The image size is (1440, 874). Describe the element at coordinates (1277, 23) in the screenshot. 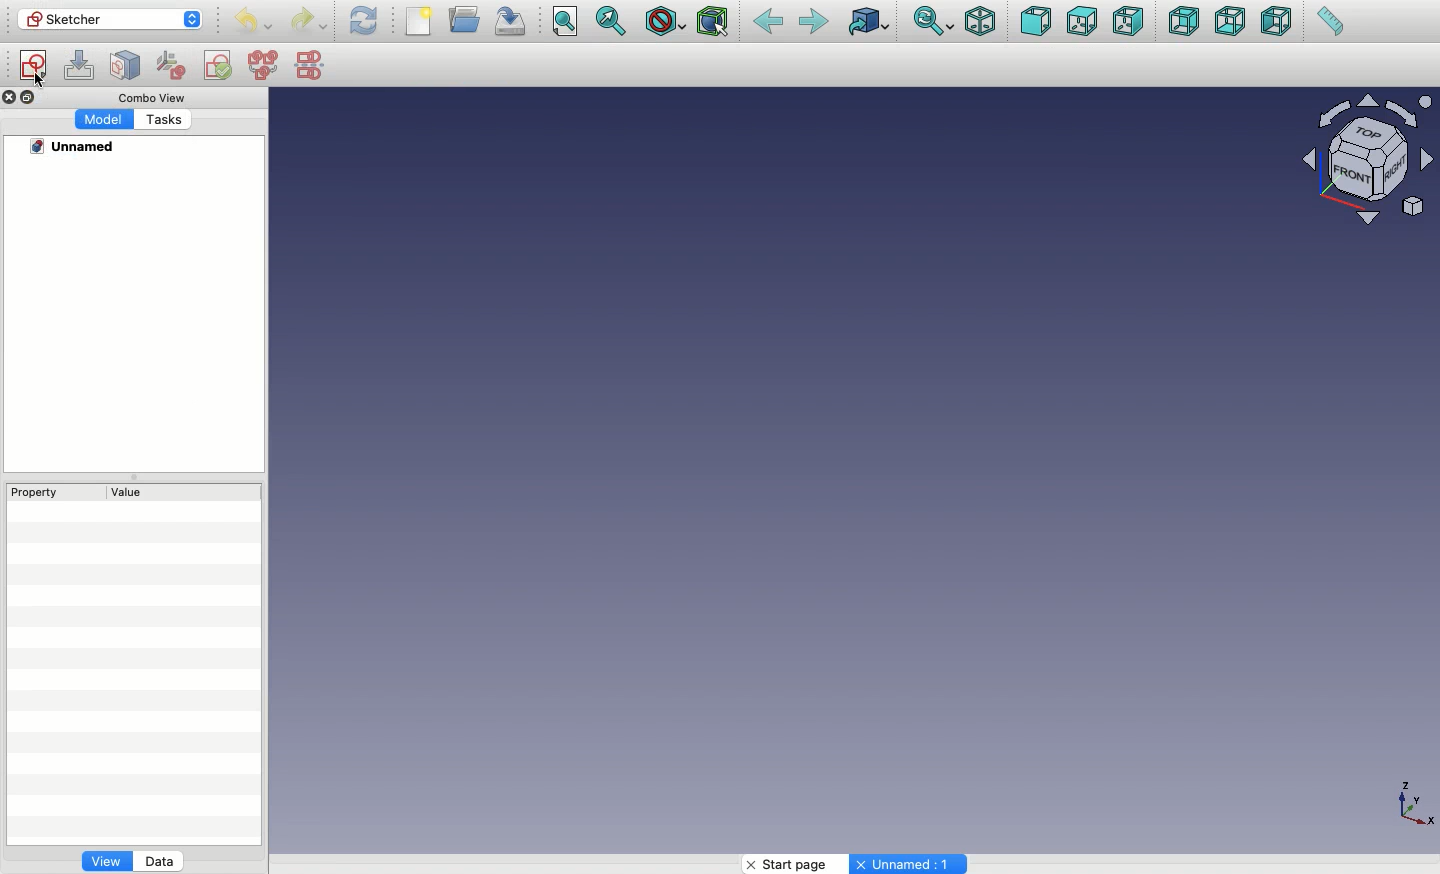

I see `Left` at that location.